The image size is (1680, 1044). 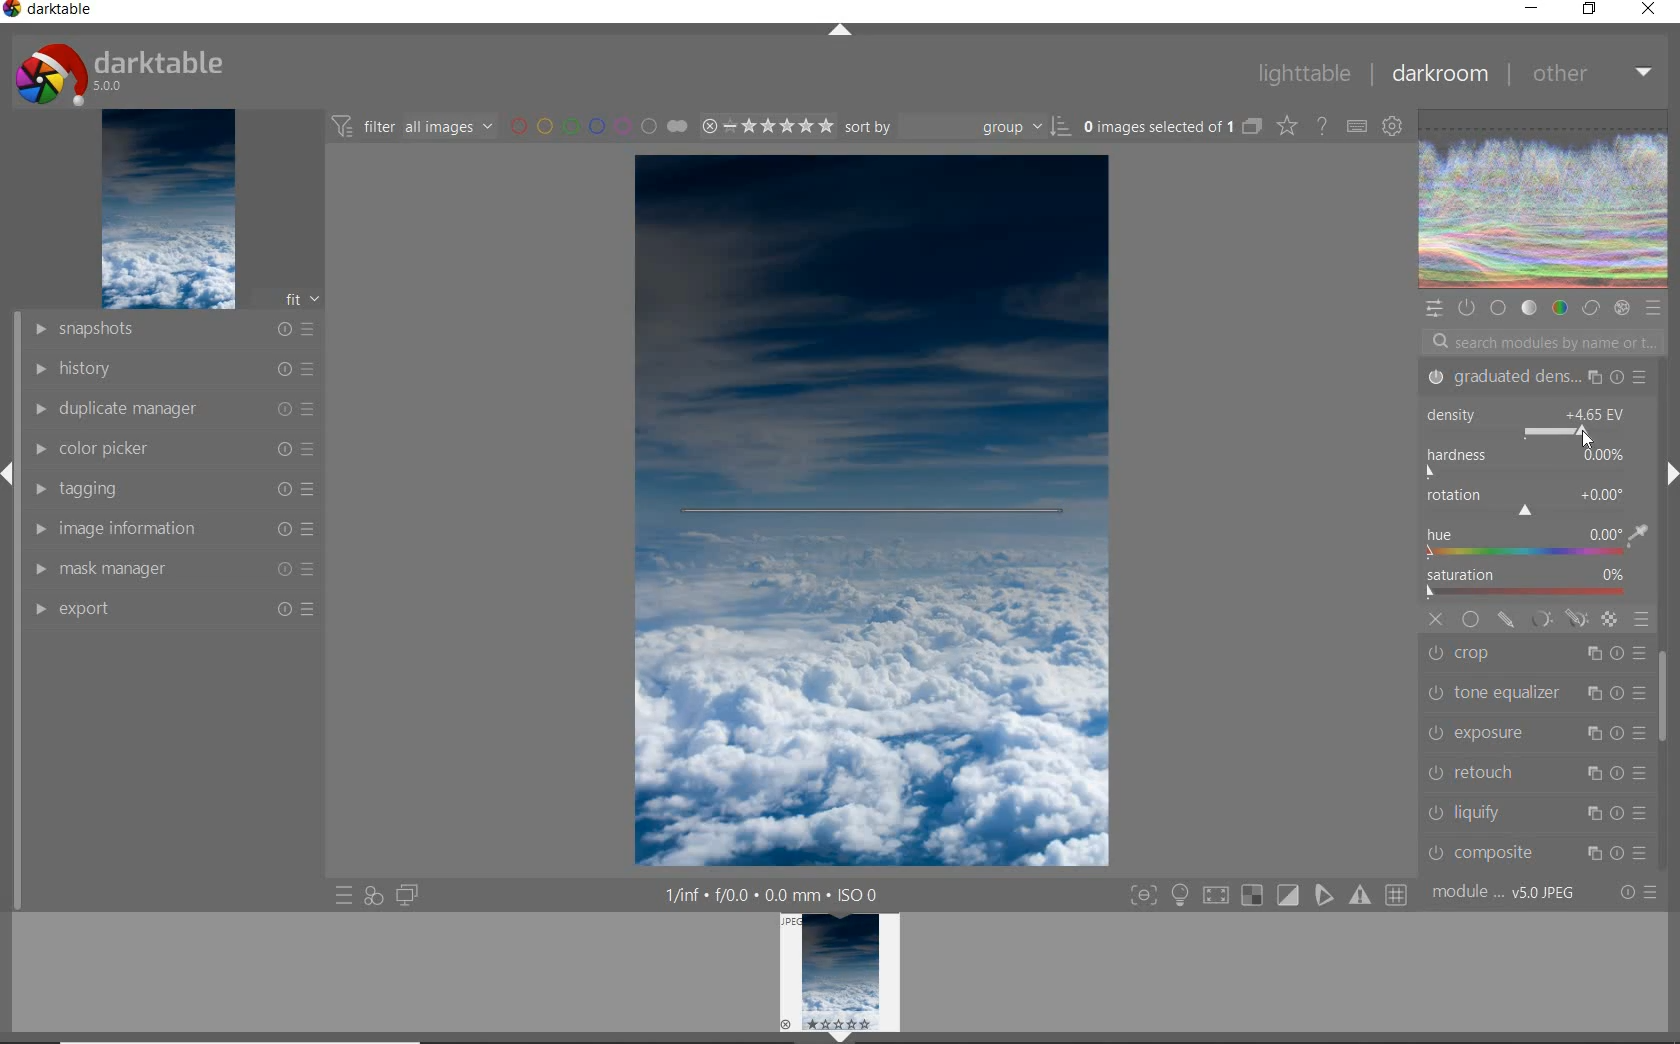 I want to click on CLOSE, so click(x=1649, y=10).